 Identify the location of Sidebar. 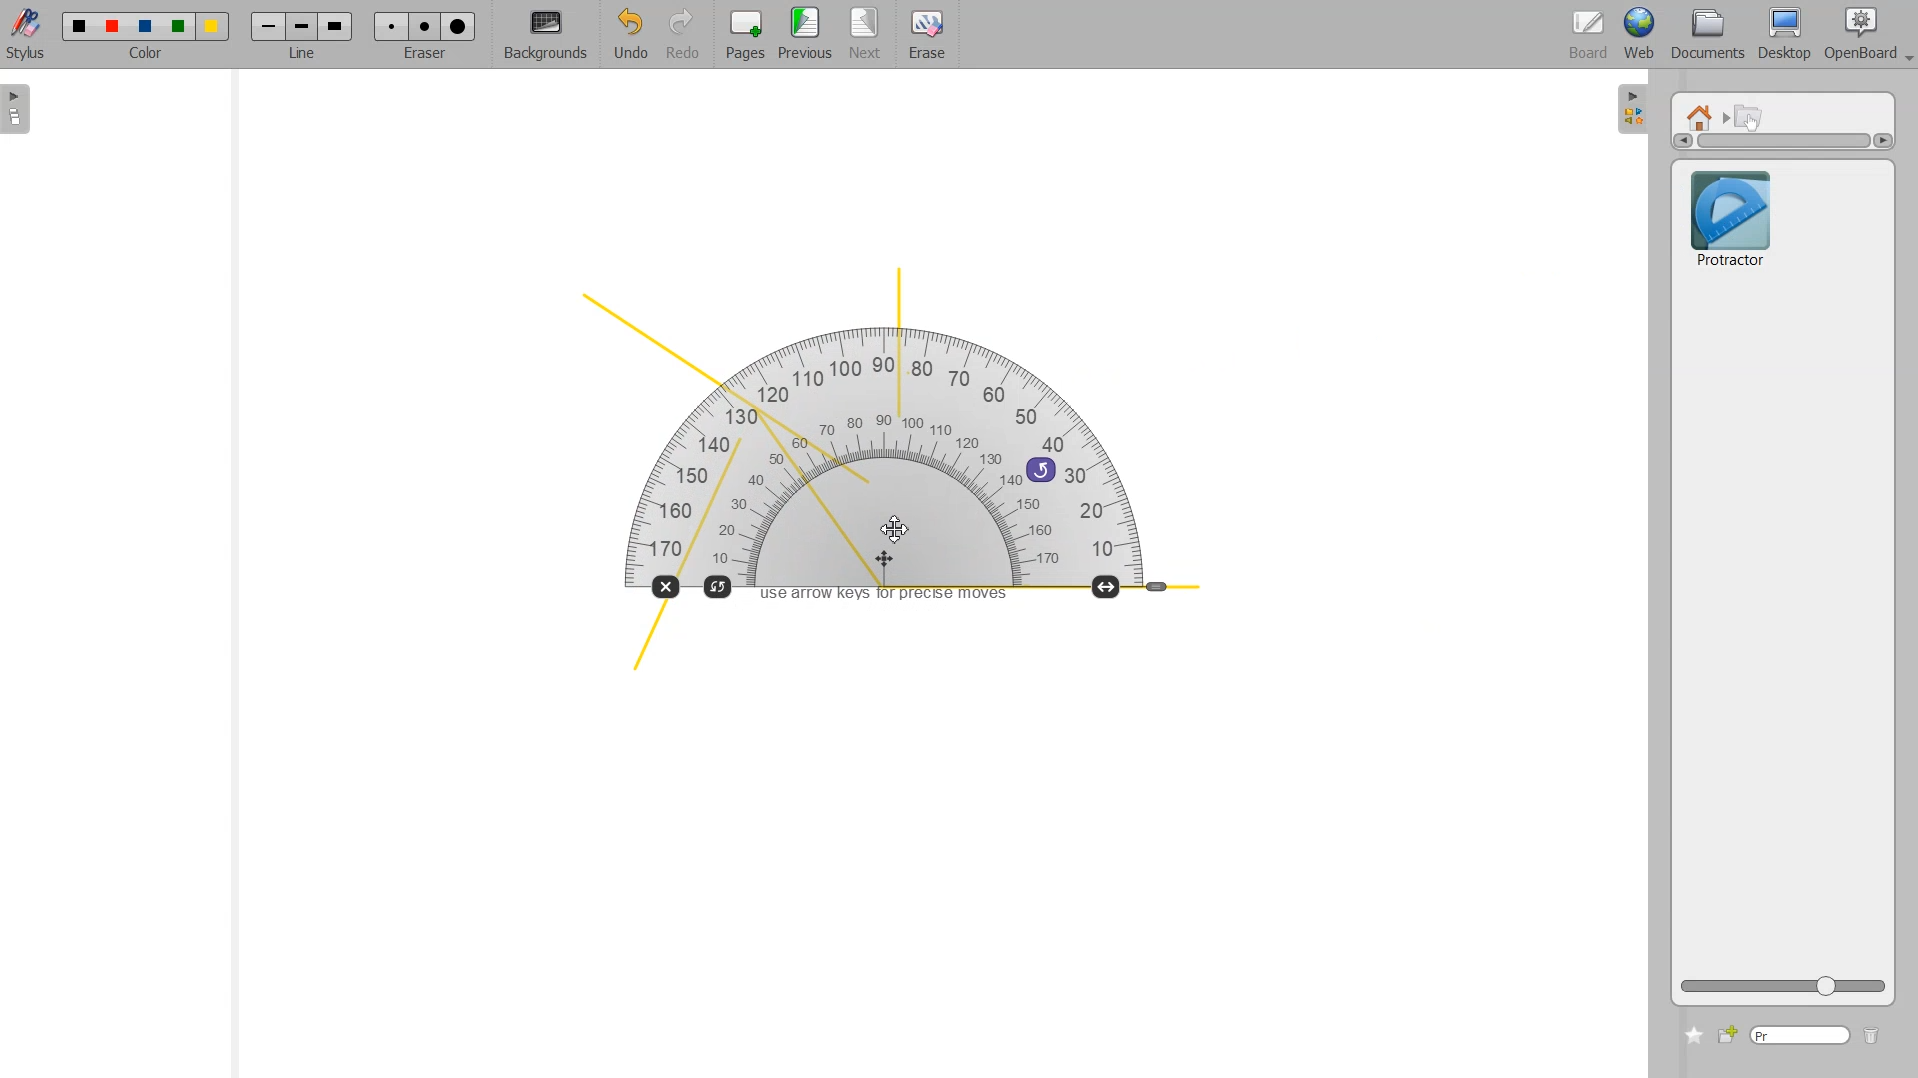
(23, 109).